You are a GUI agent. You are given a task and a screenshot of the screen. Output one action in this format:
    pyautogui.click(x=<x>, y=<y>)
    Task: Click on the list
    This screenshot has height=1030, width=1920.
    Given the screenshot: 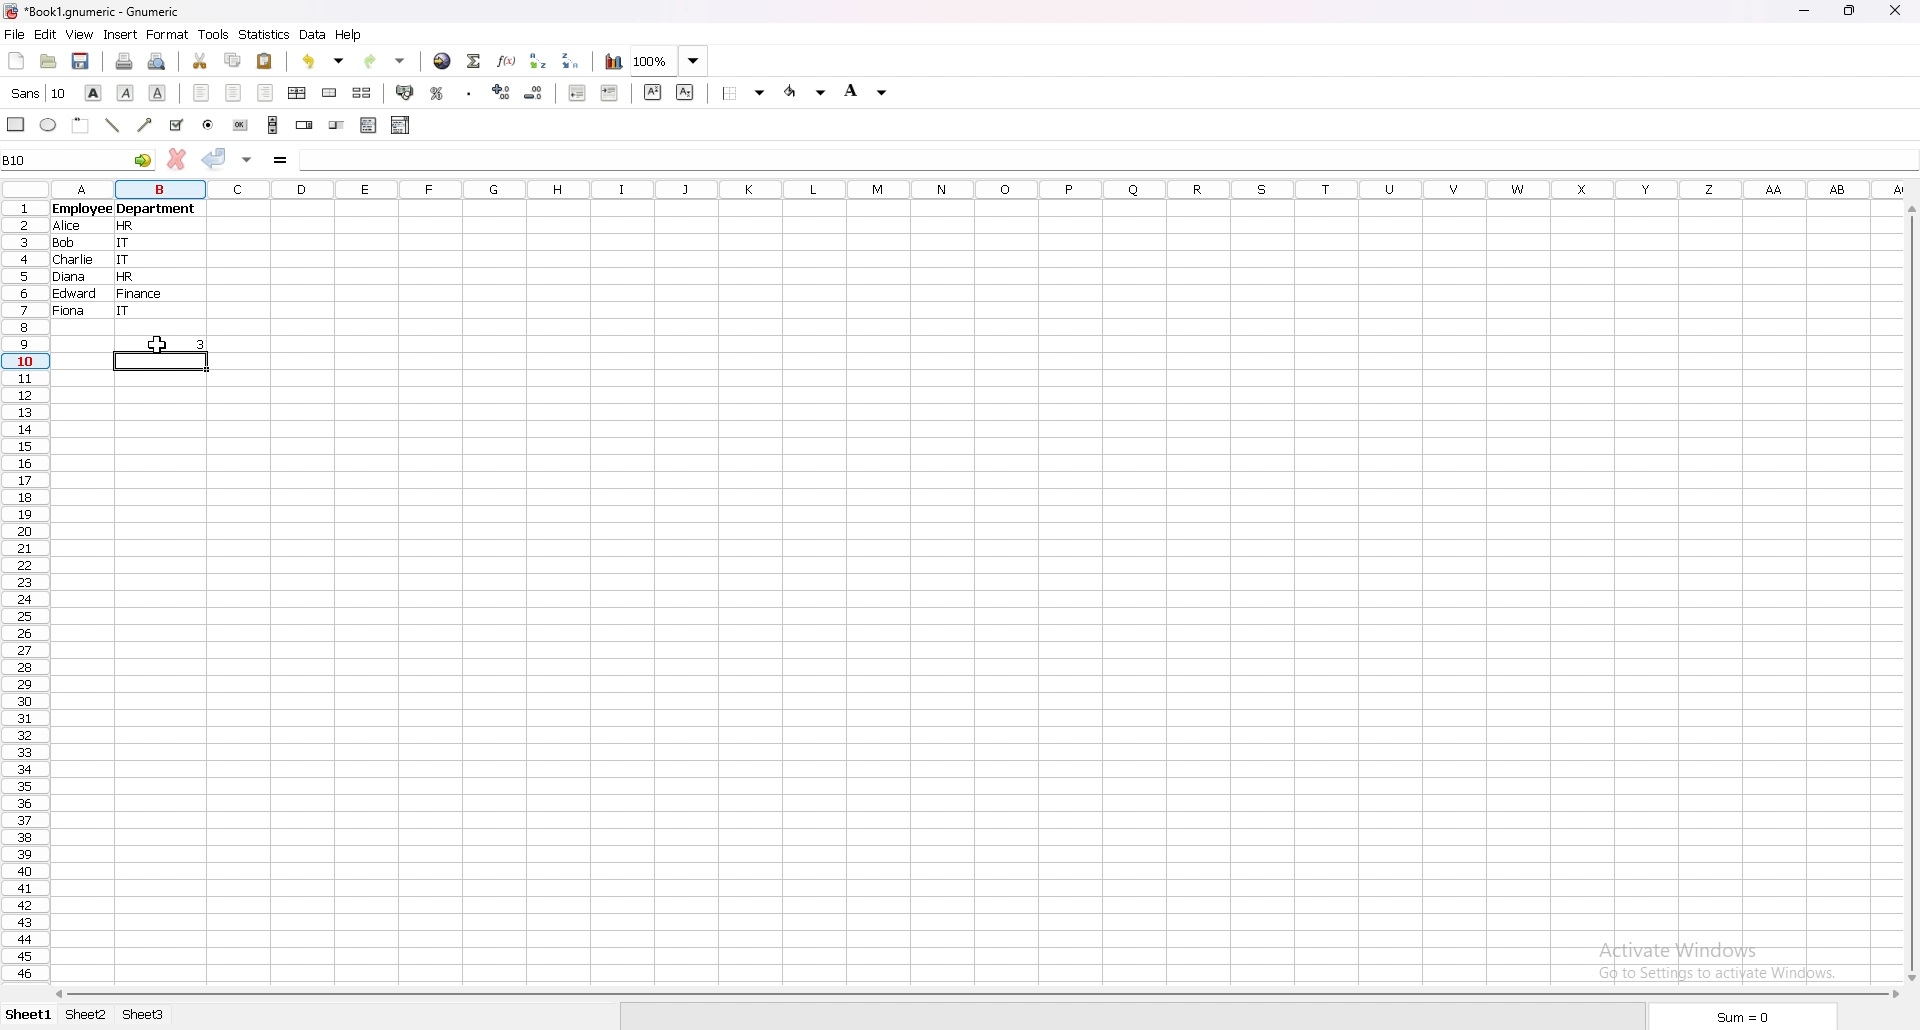 What is the action you would take?
    pyautogui.click(x=369, y=125)
    